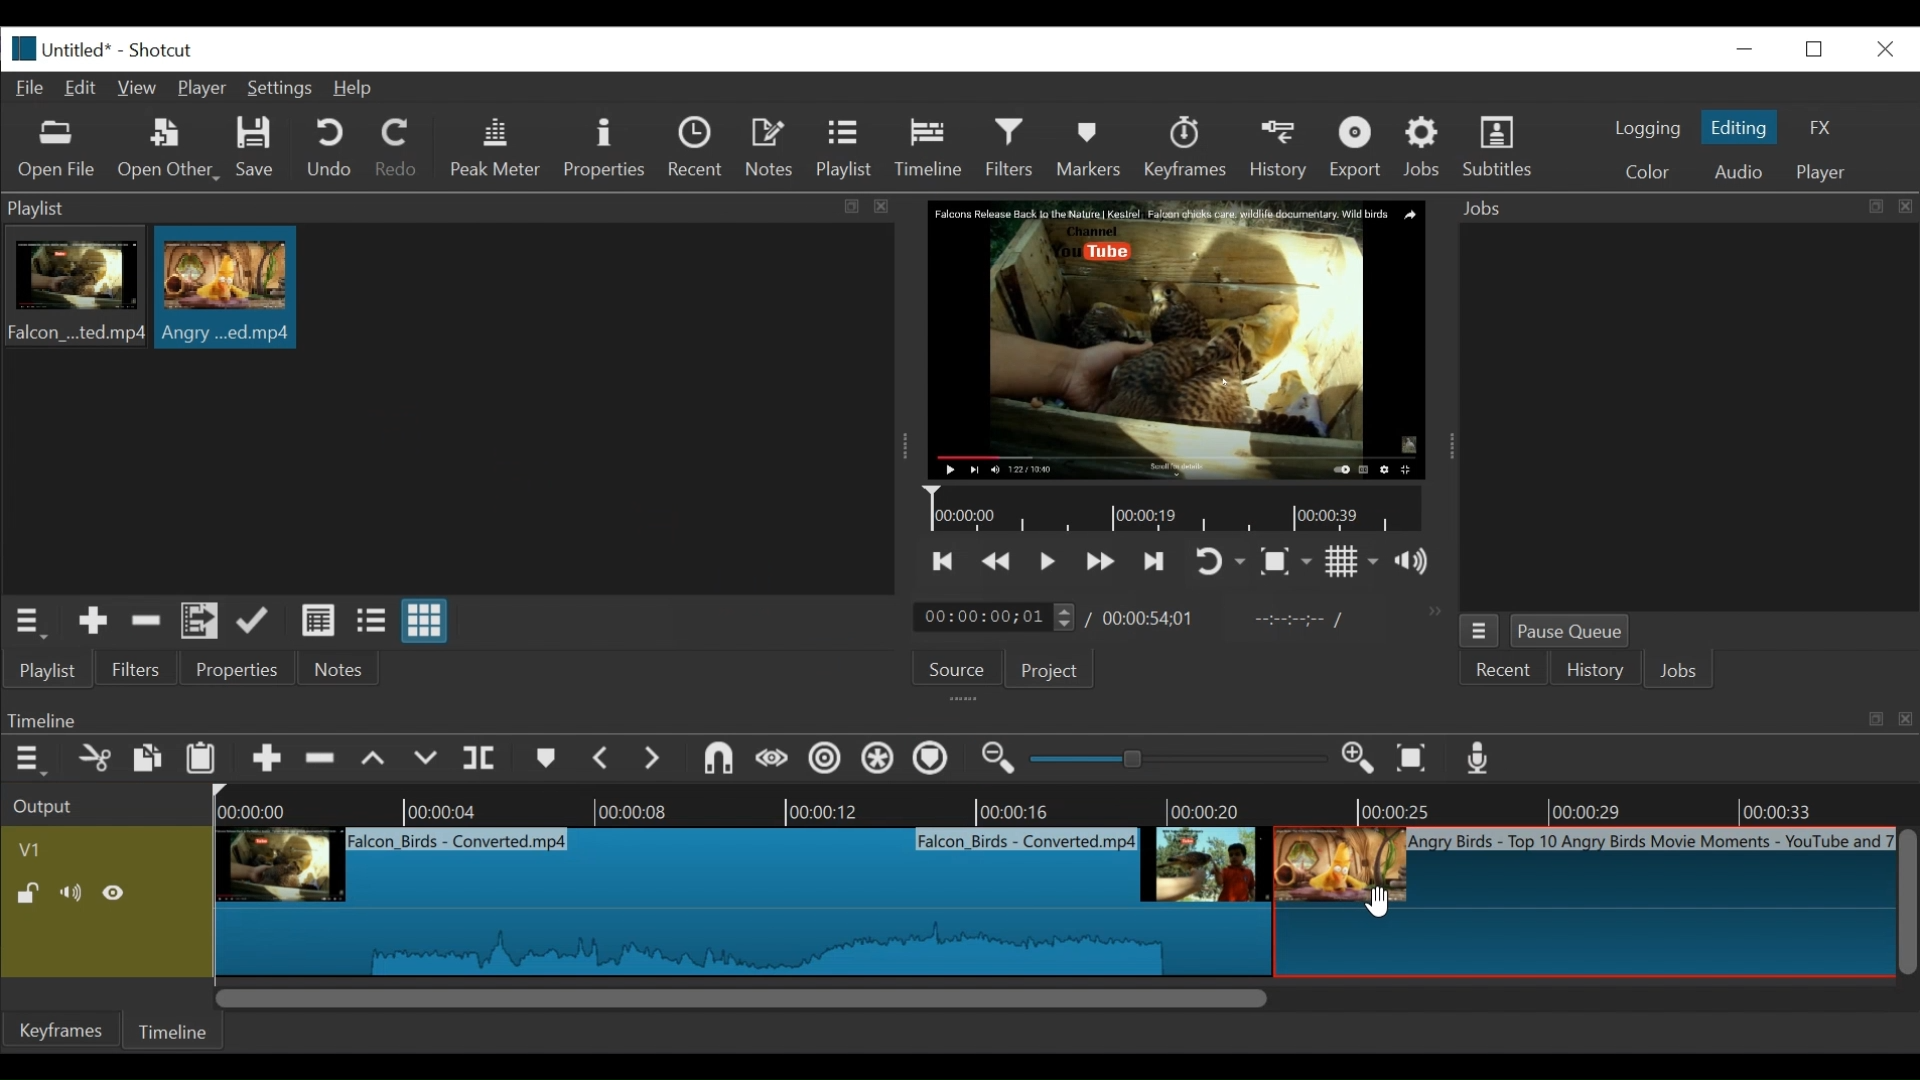  What do you see at coordinates (85, 86) in the screenshot?
I see `Edit` at bounding box center [85, 86].